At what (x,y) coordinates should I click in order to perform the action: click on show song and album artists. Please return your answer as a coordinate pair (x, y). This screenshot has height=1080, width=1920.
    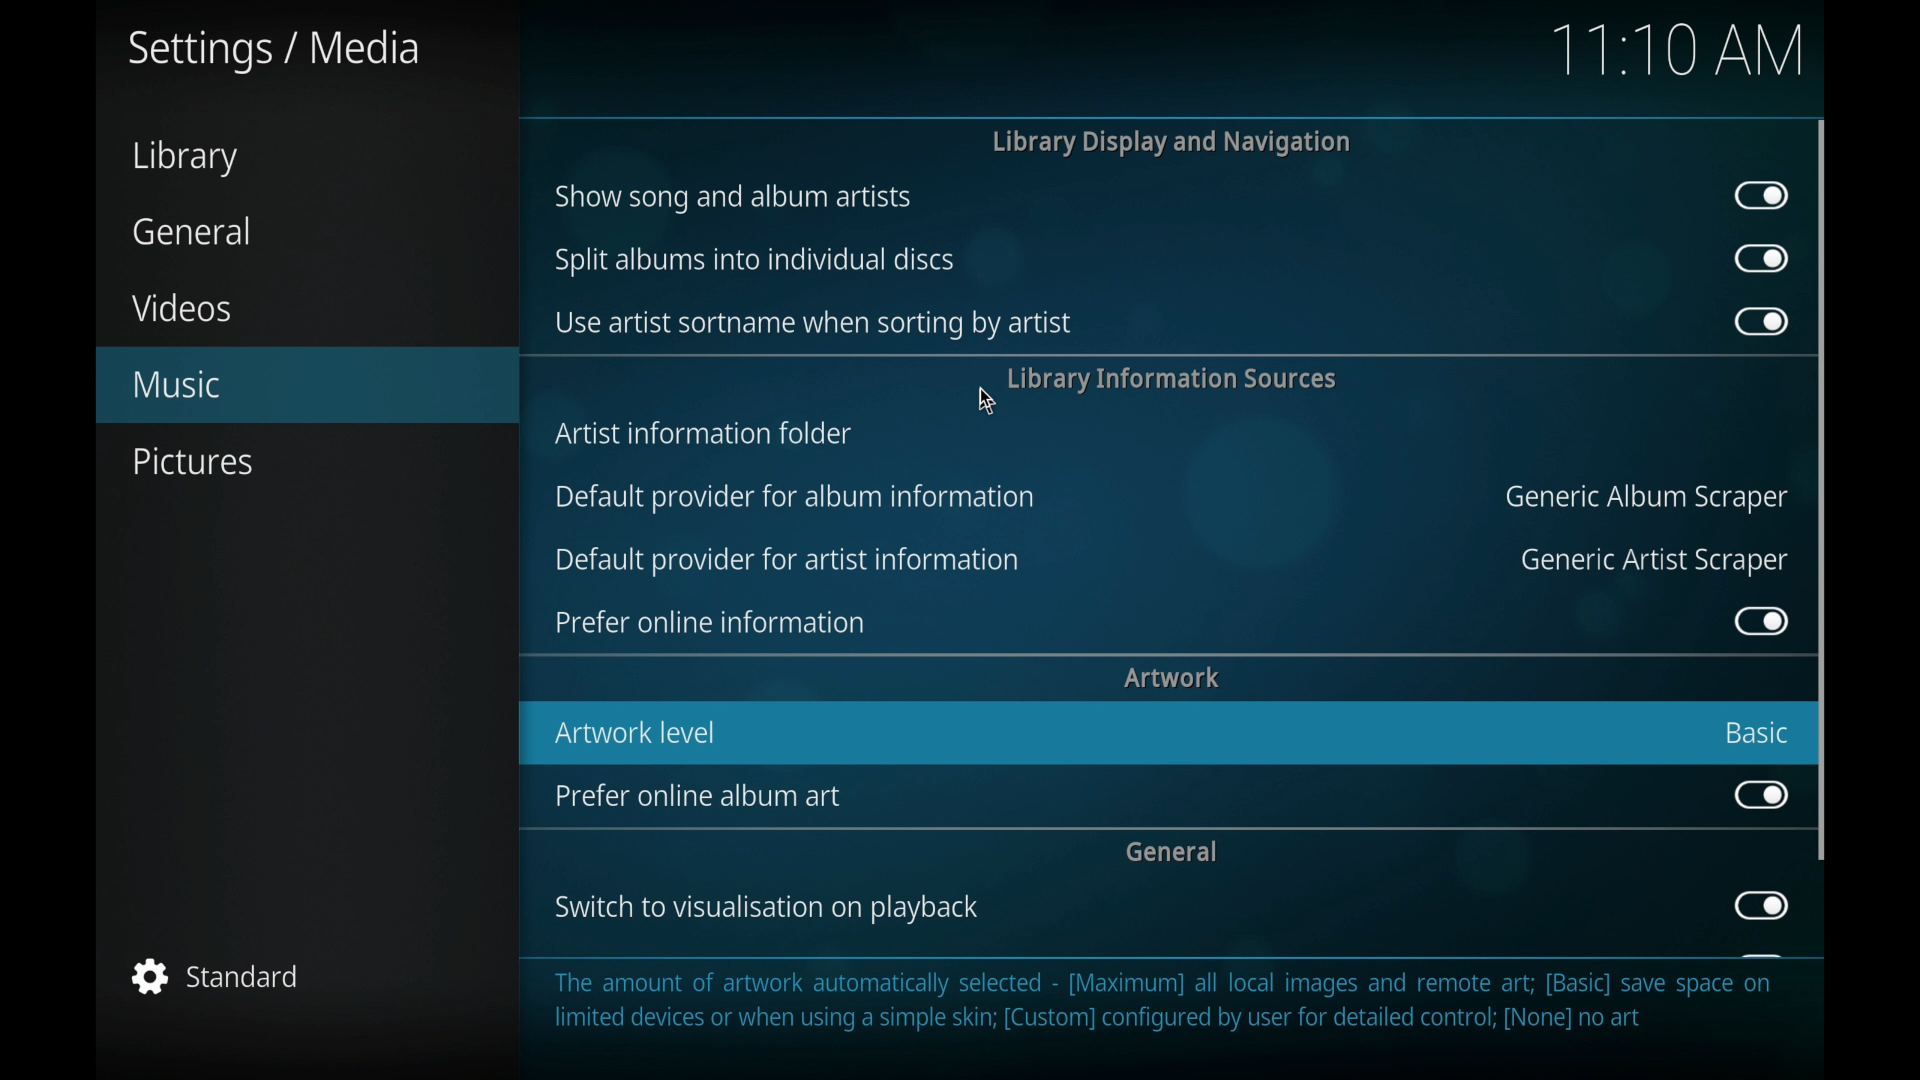
    Looking at the image, I should click on (732, 198).